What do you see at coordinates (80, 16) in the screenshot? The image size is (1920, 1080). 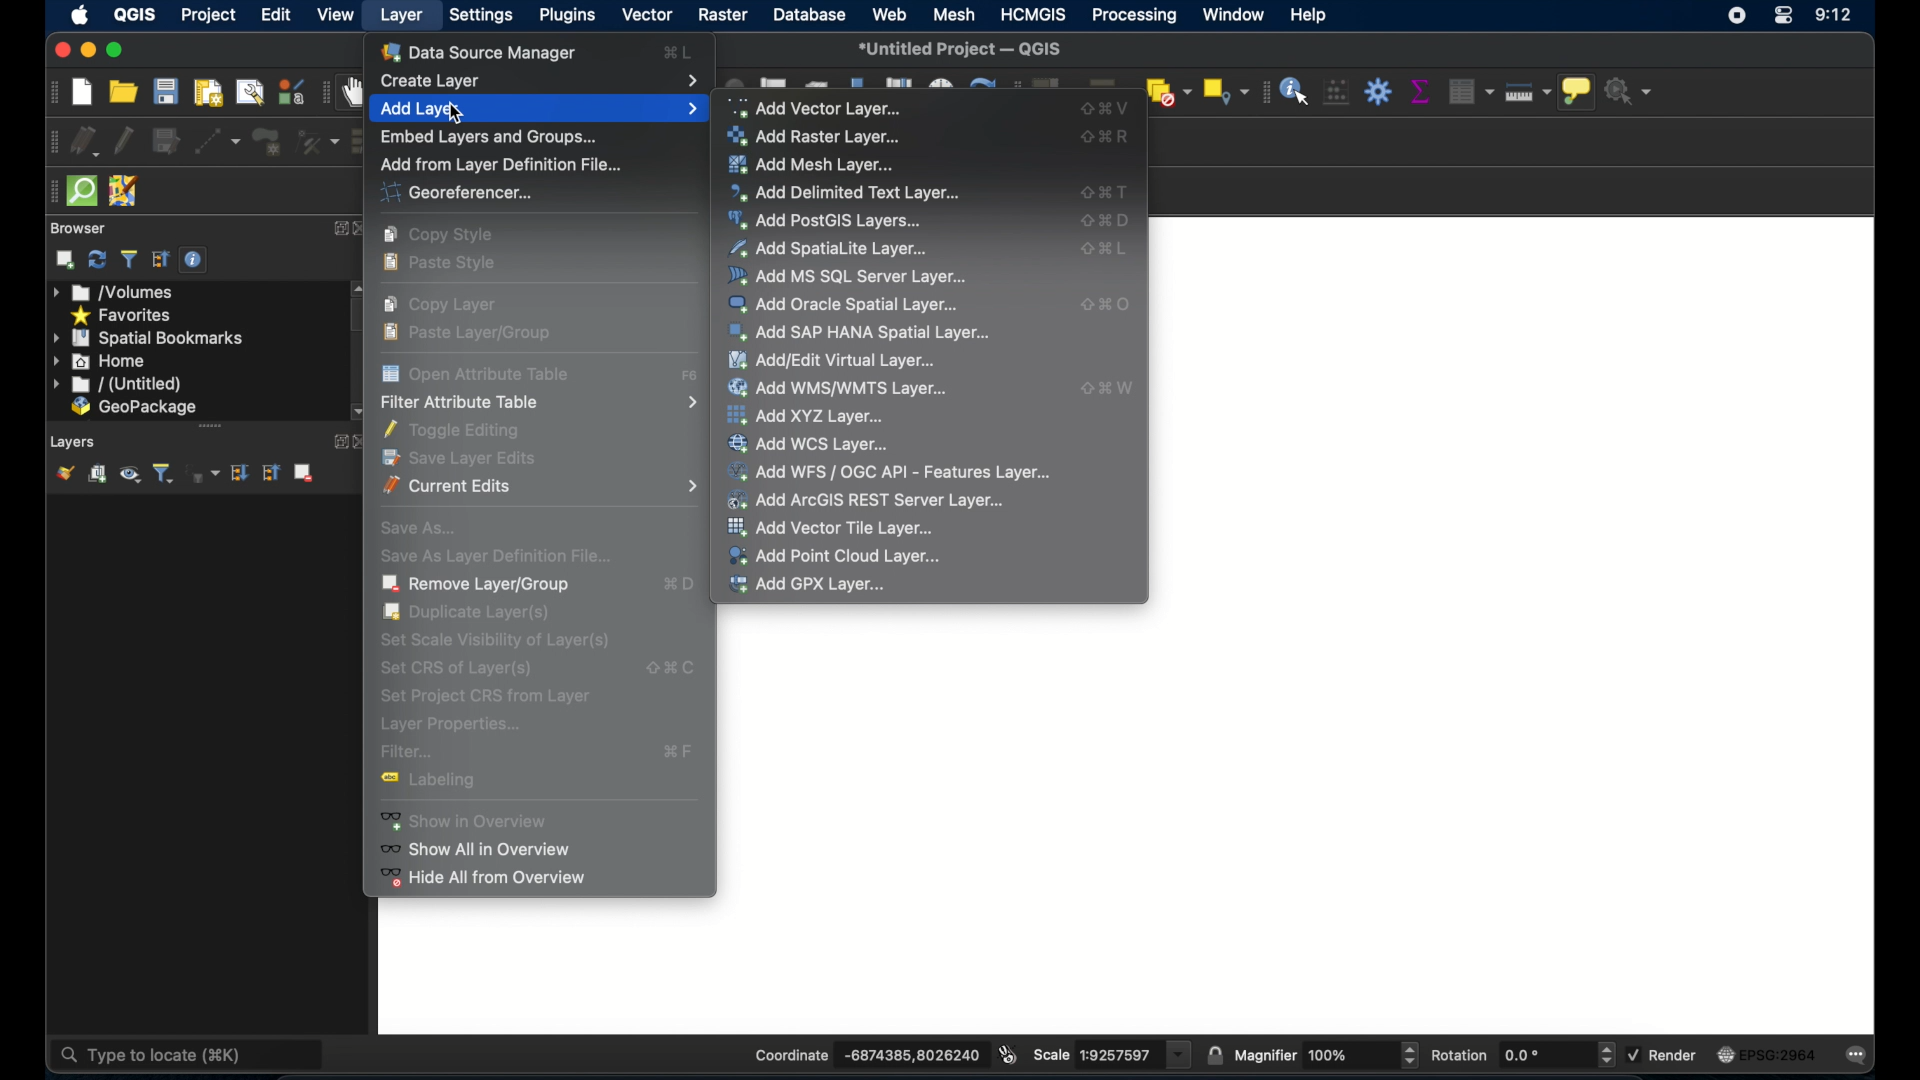 I see `appleicon` at bounding box center [80, 16].